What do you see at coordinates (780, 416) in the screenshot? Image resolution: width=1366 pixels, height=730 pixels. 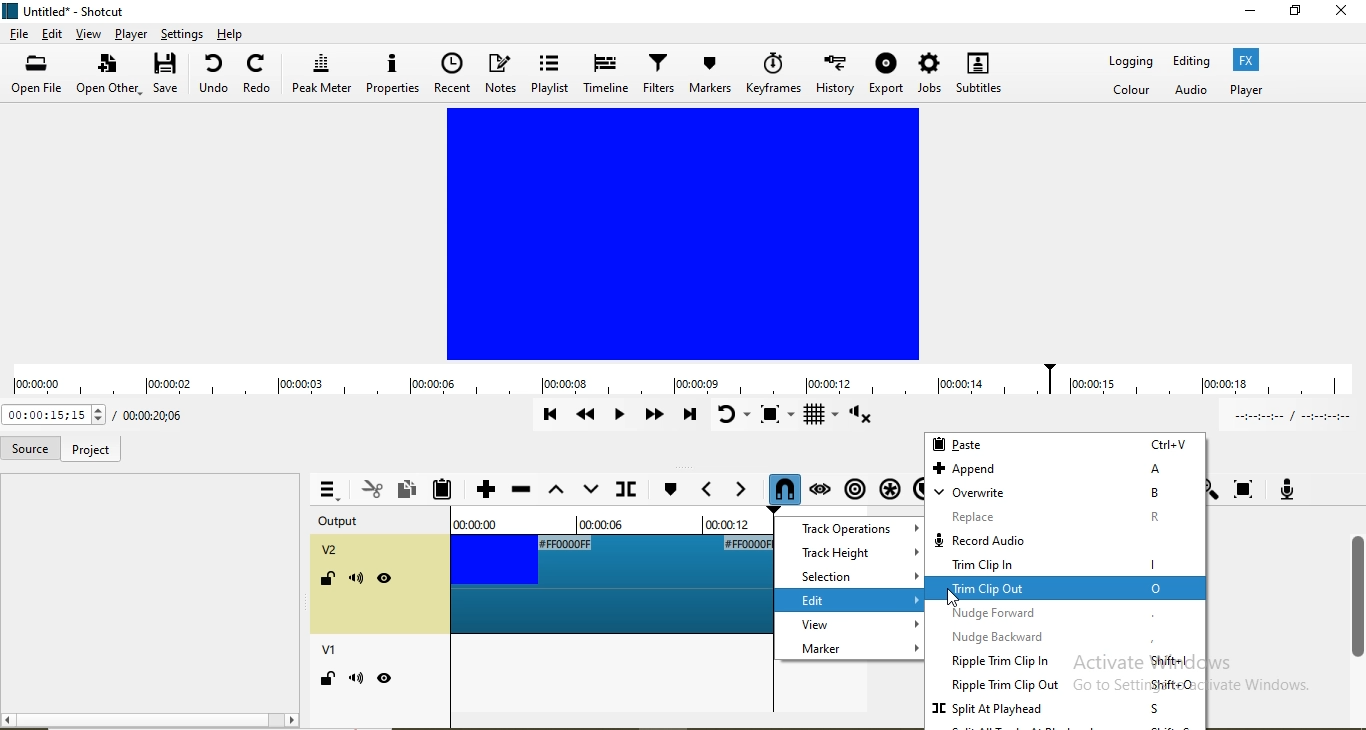 I see `Toggle zoom` at bounding box center [780, 416].